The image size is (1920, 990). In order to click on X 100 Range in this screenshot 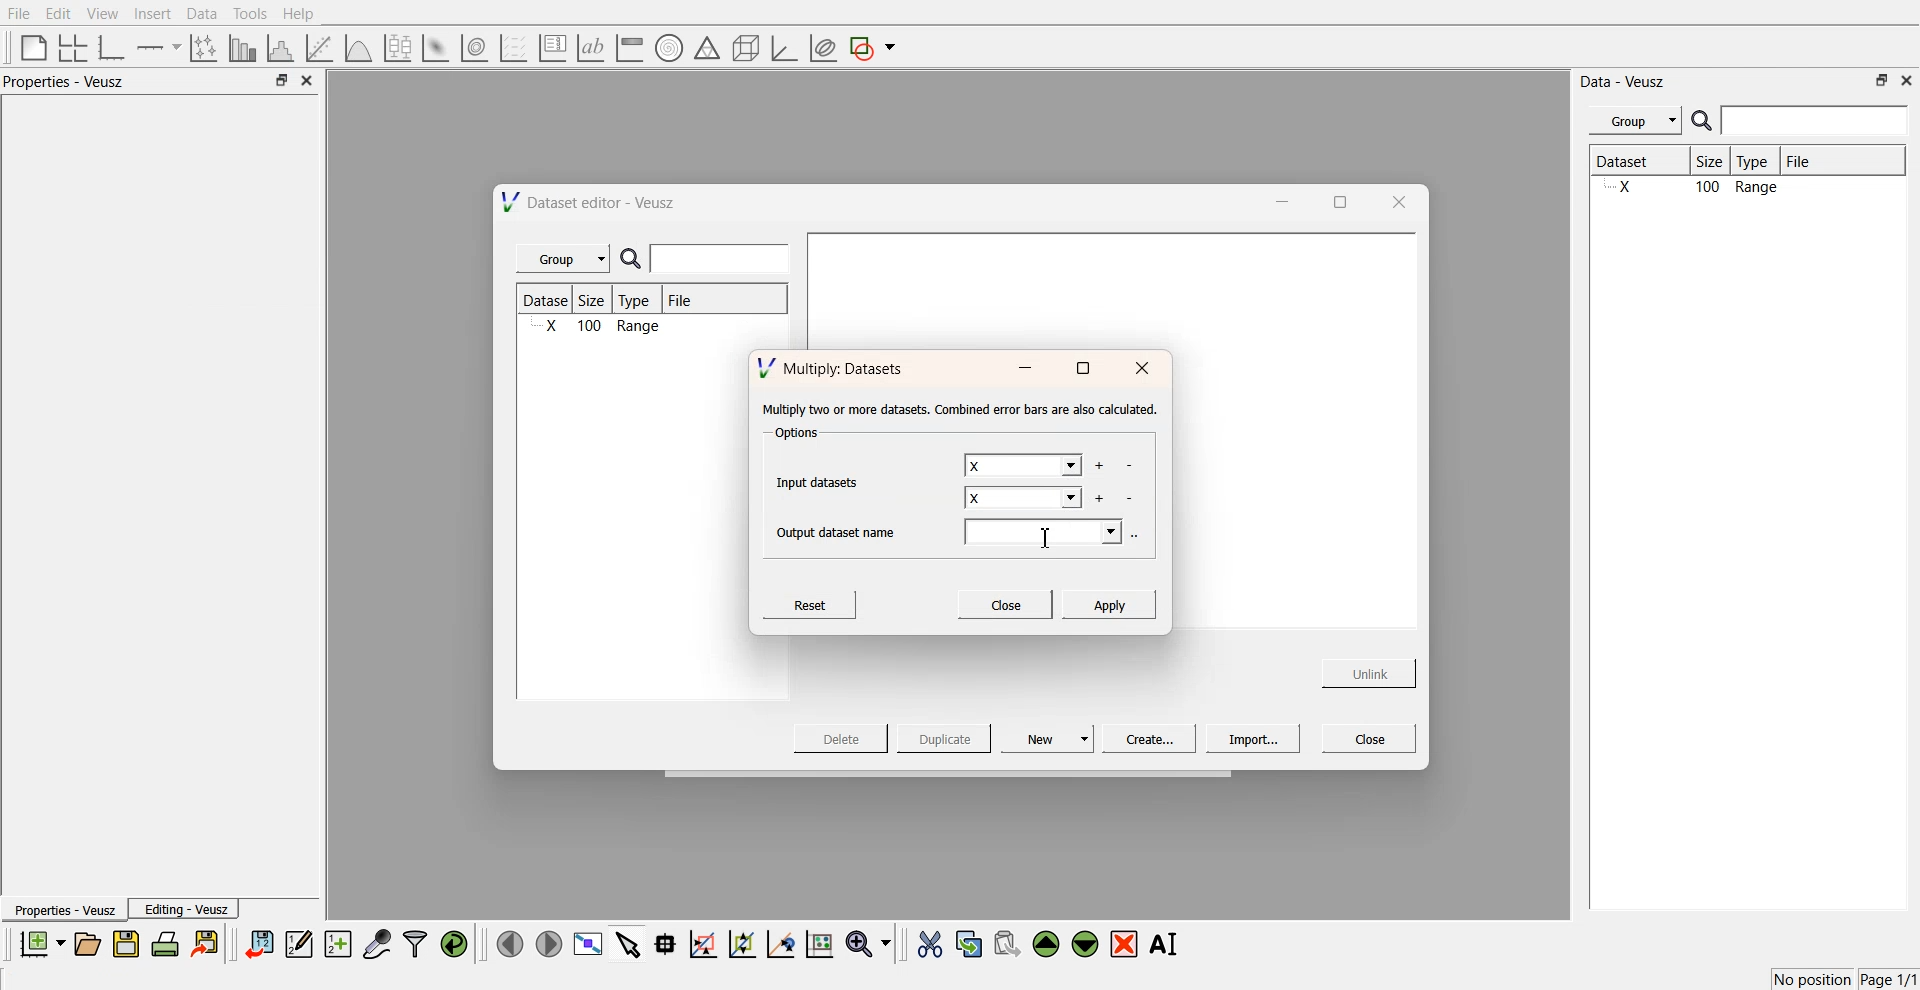, I will do `click(600, 328)`.